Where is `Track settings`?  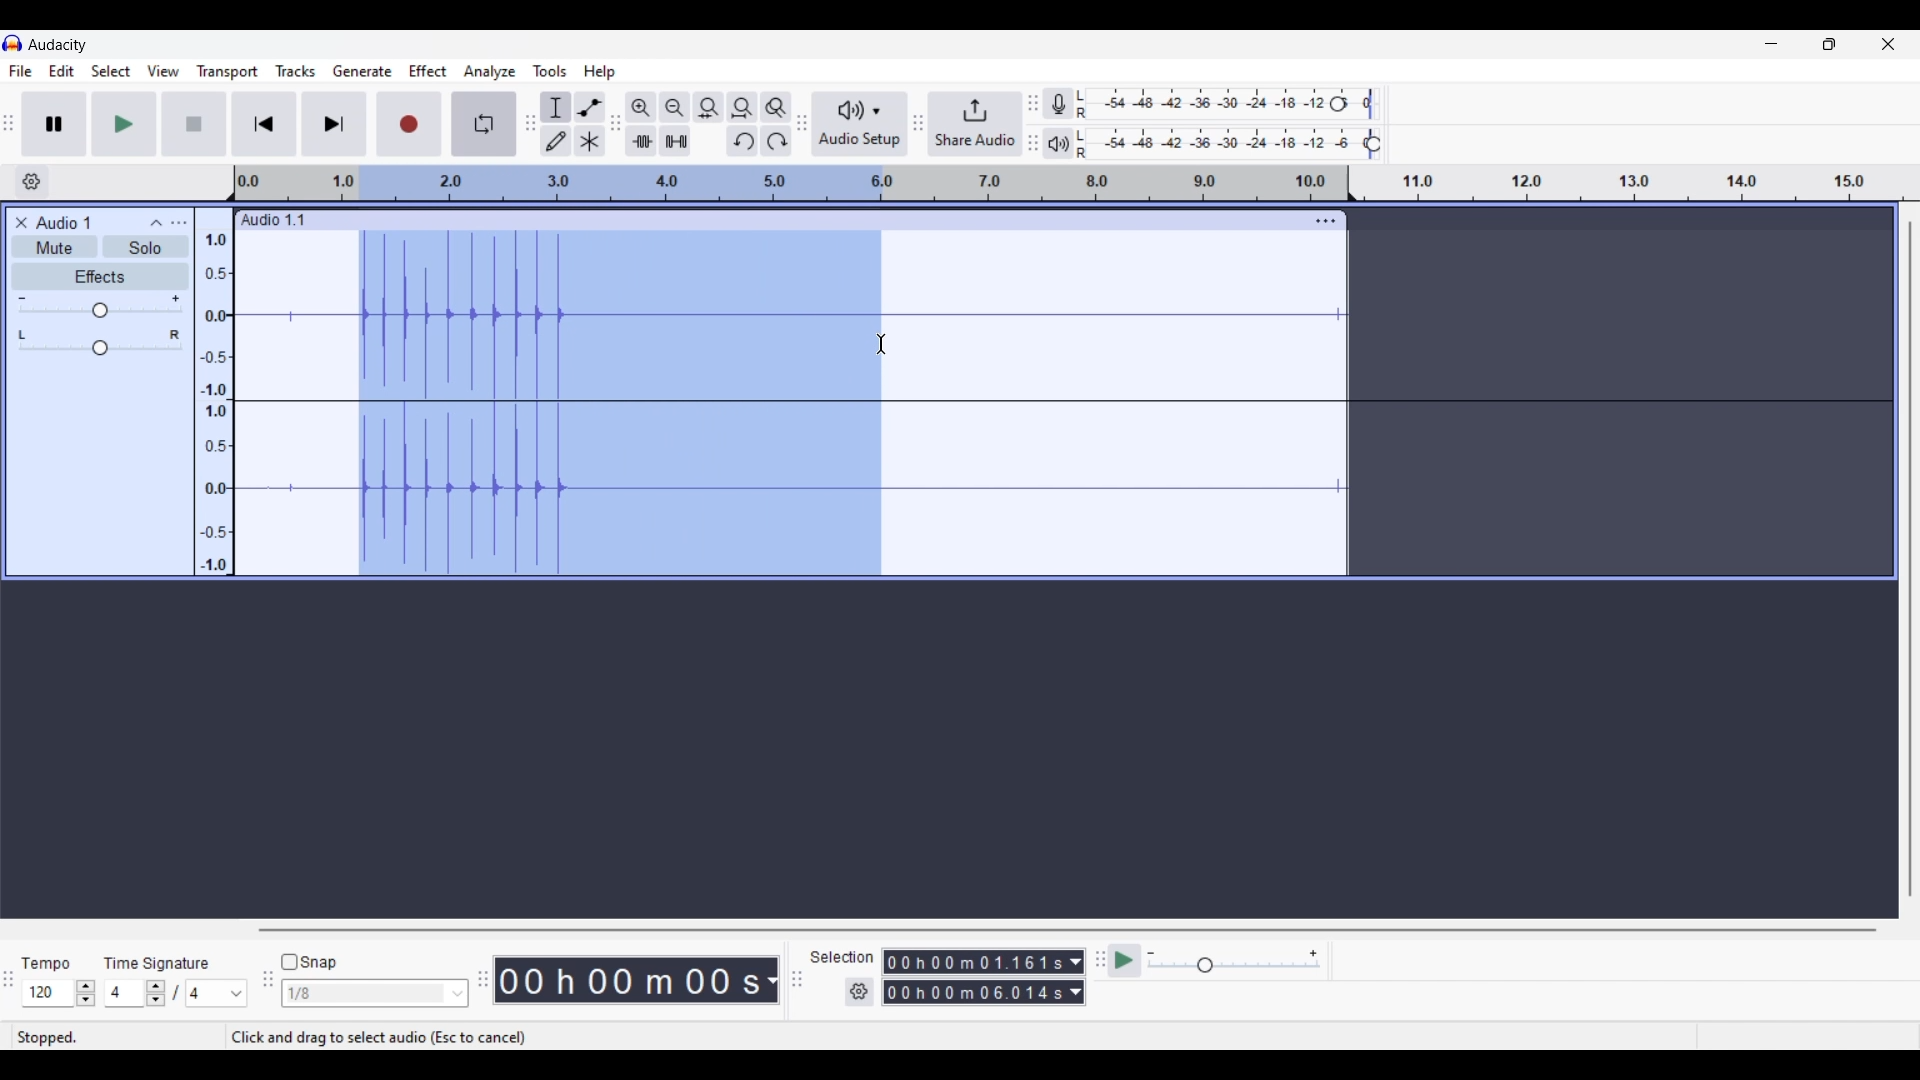
Track settings is located at coordinates (1326, 220).